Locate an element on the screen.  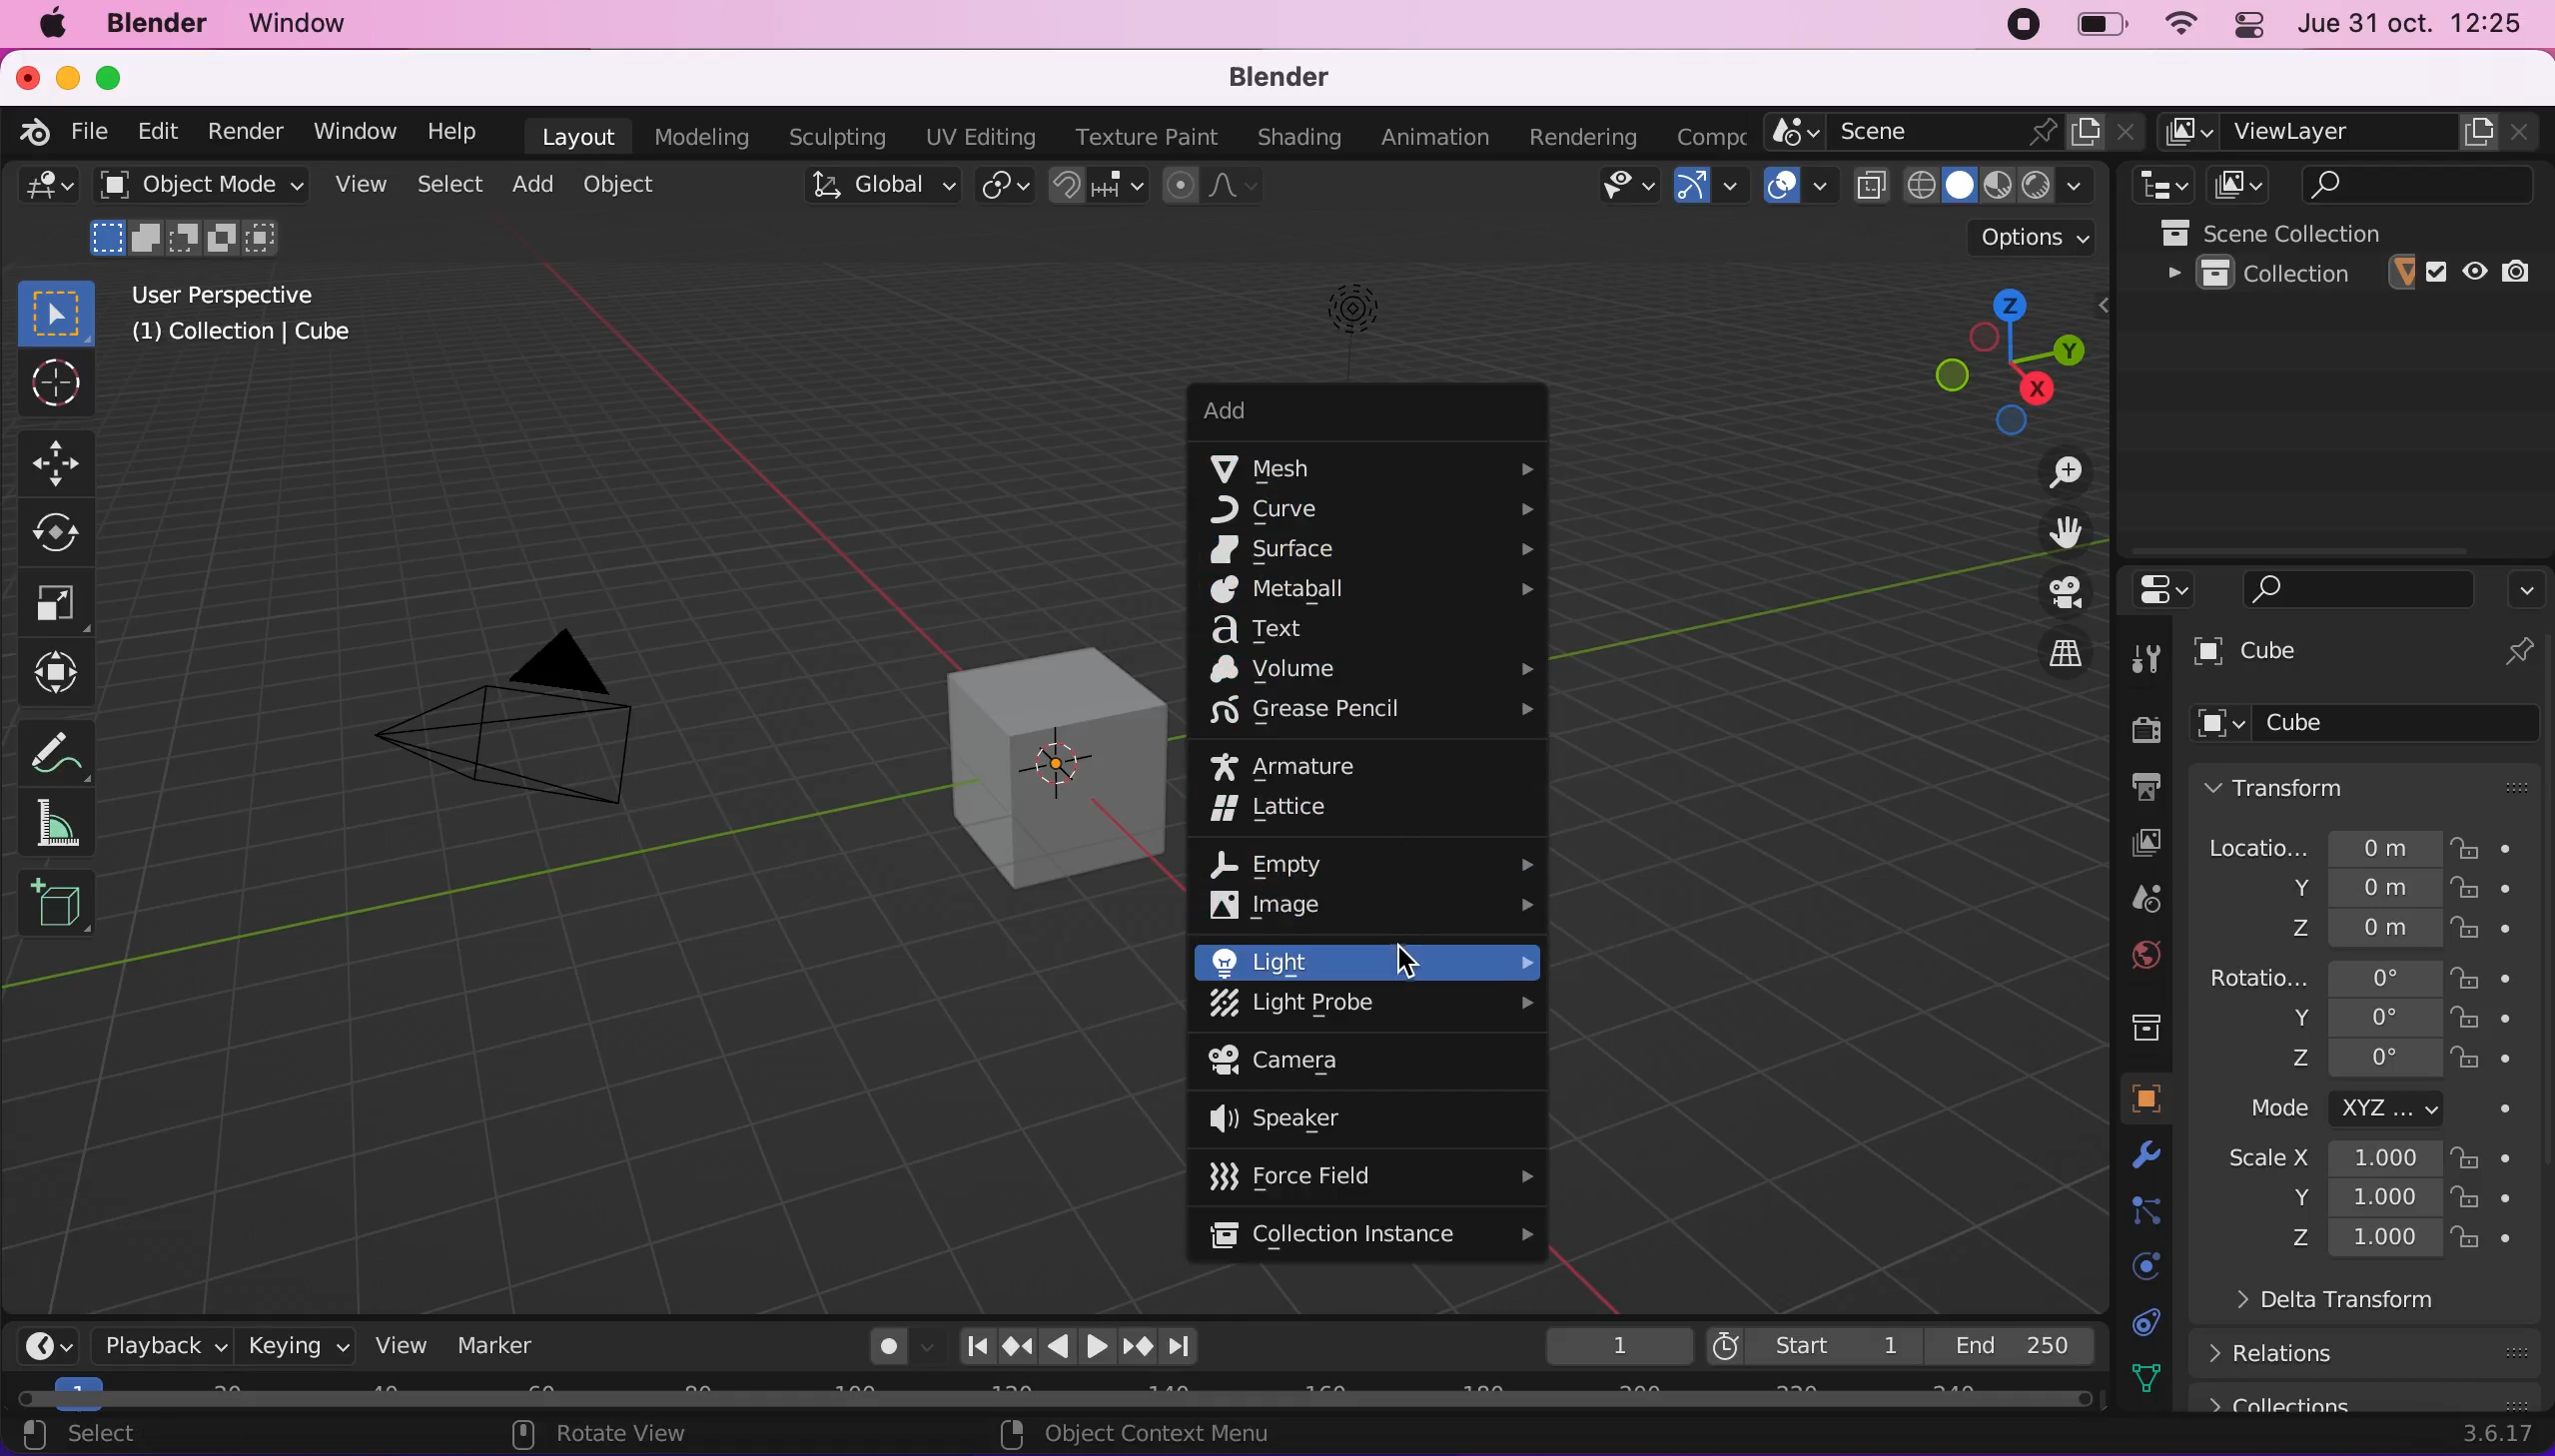
scene is located at coordinates (2129, 901).